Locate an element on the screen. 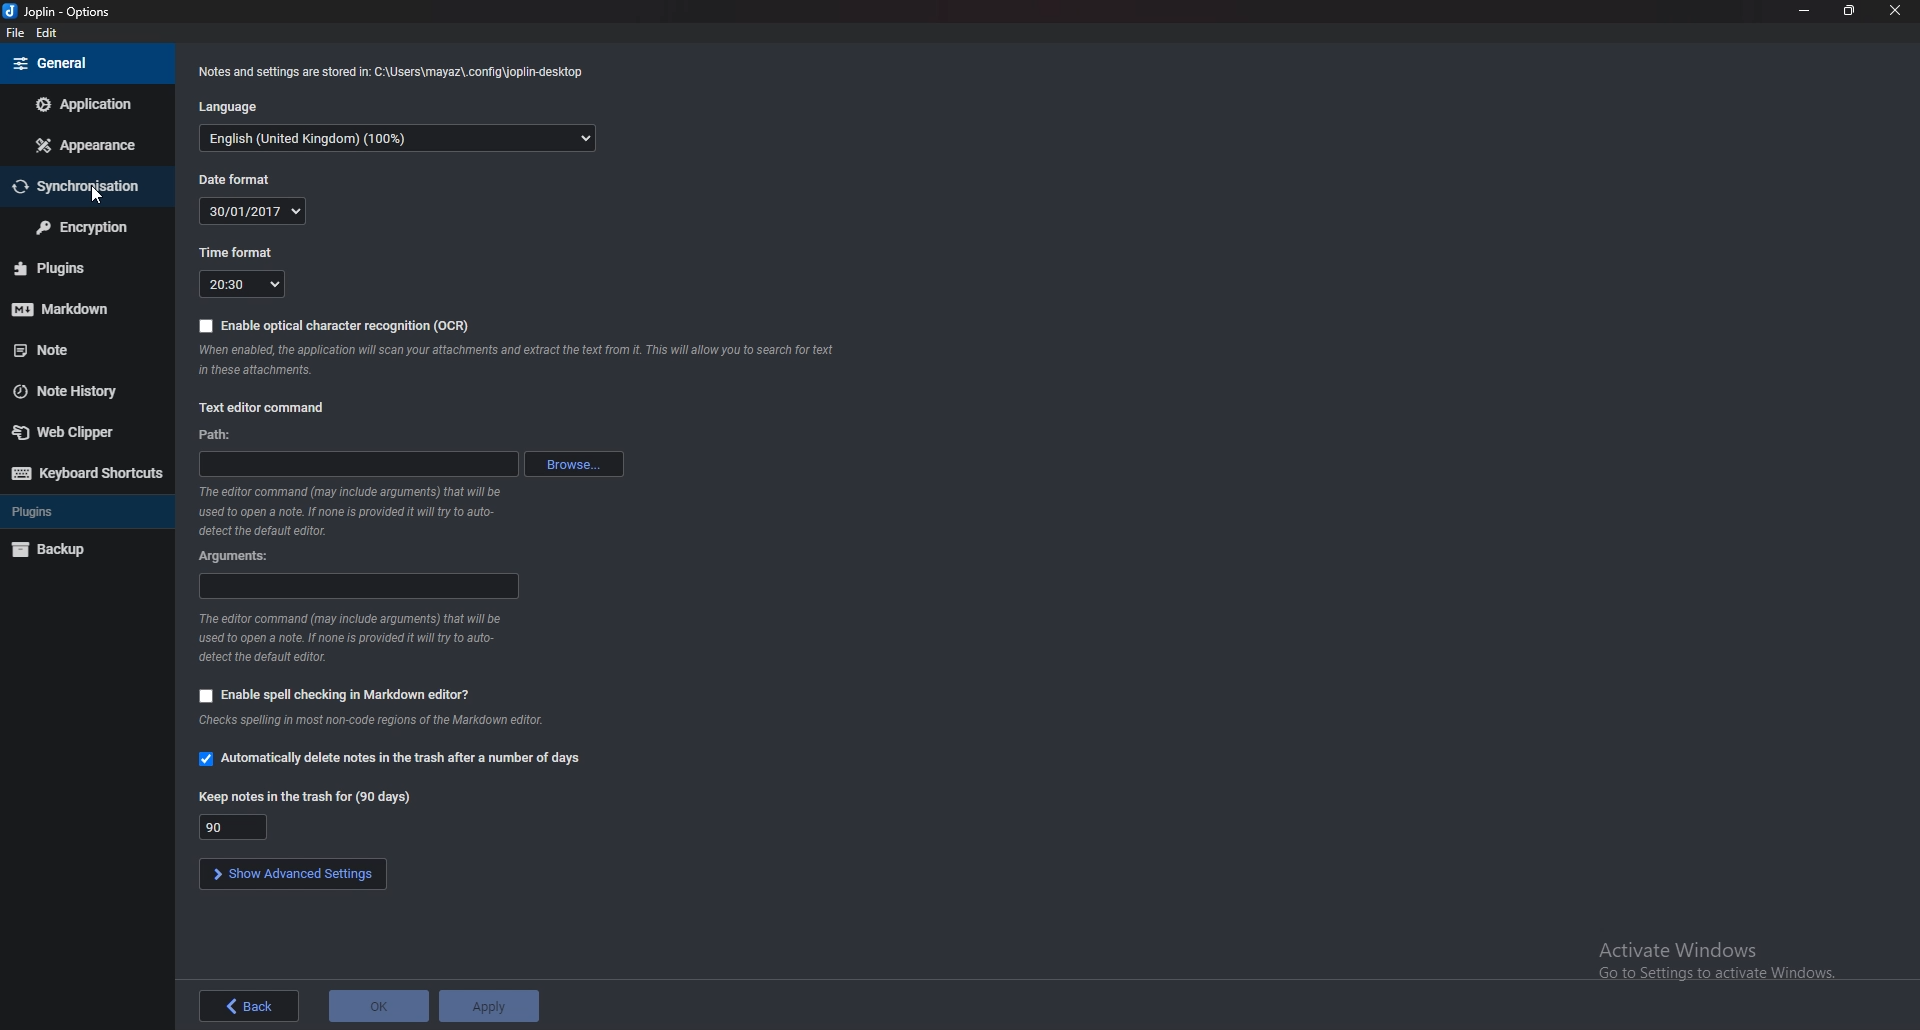 The width and height of the screenshot is (1920, 1030). close is located at coordinates (1893, 11).